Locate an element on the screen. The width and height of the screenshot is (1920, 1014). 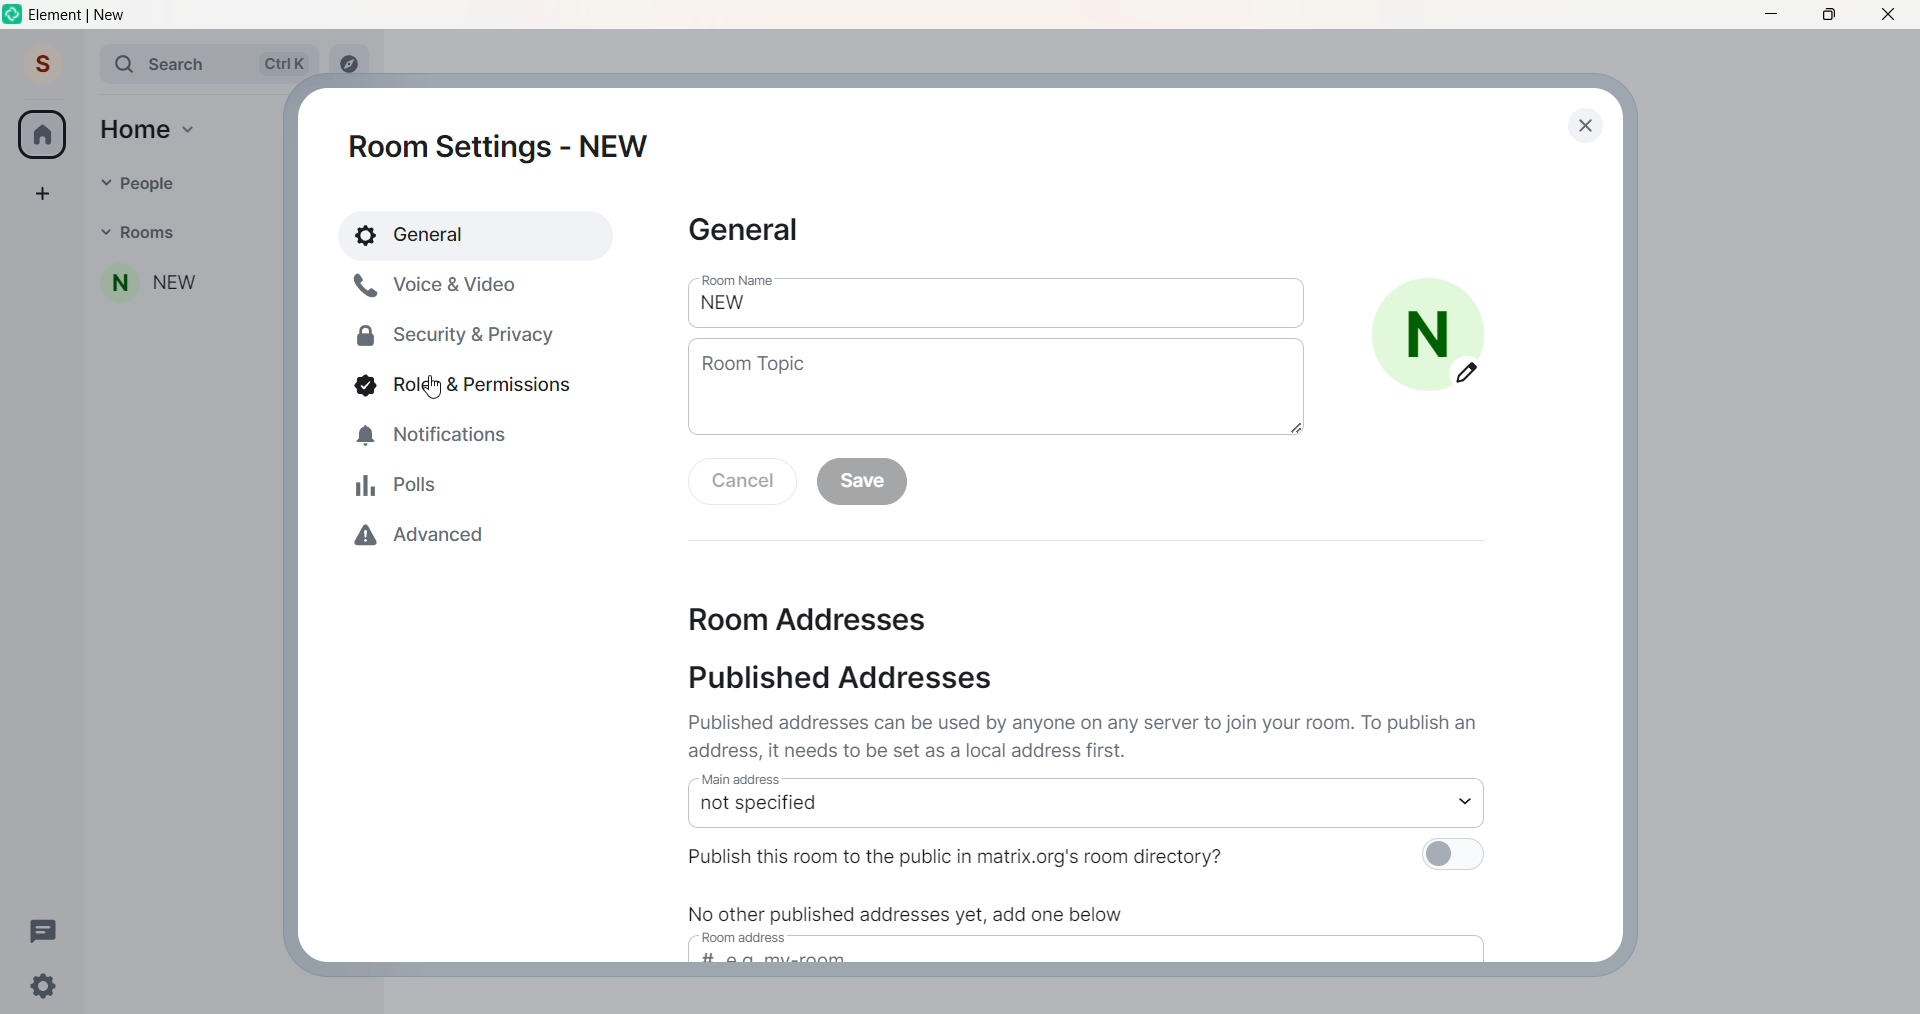
save is located at coordinates (866, 485).